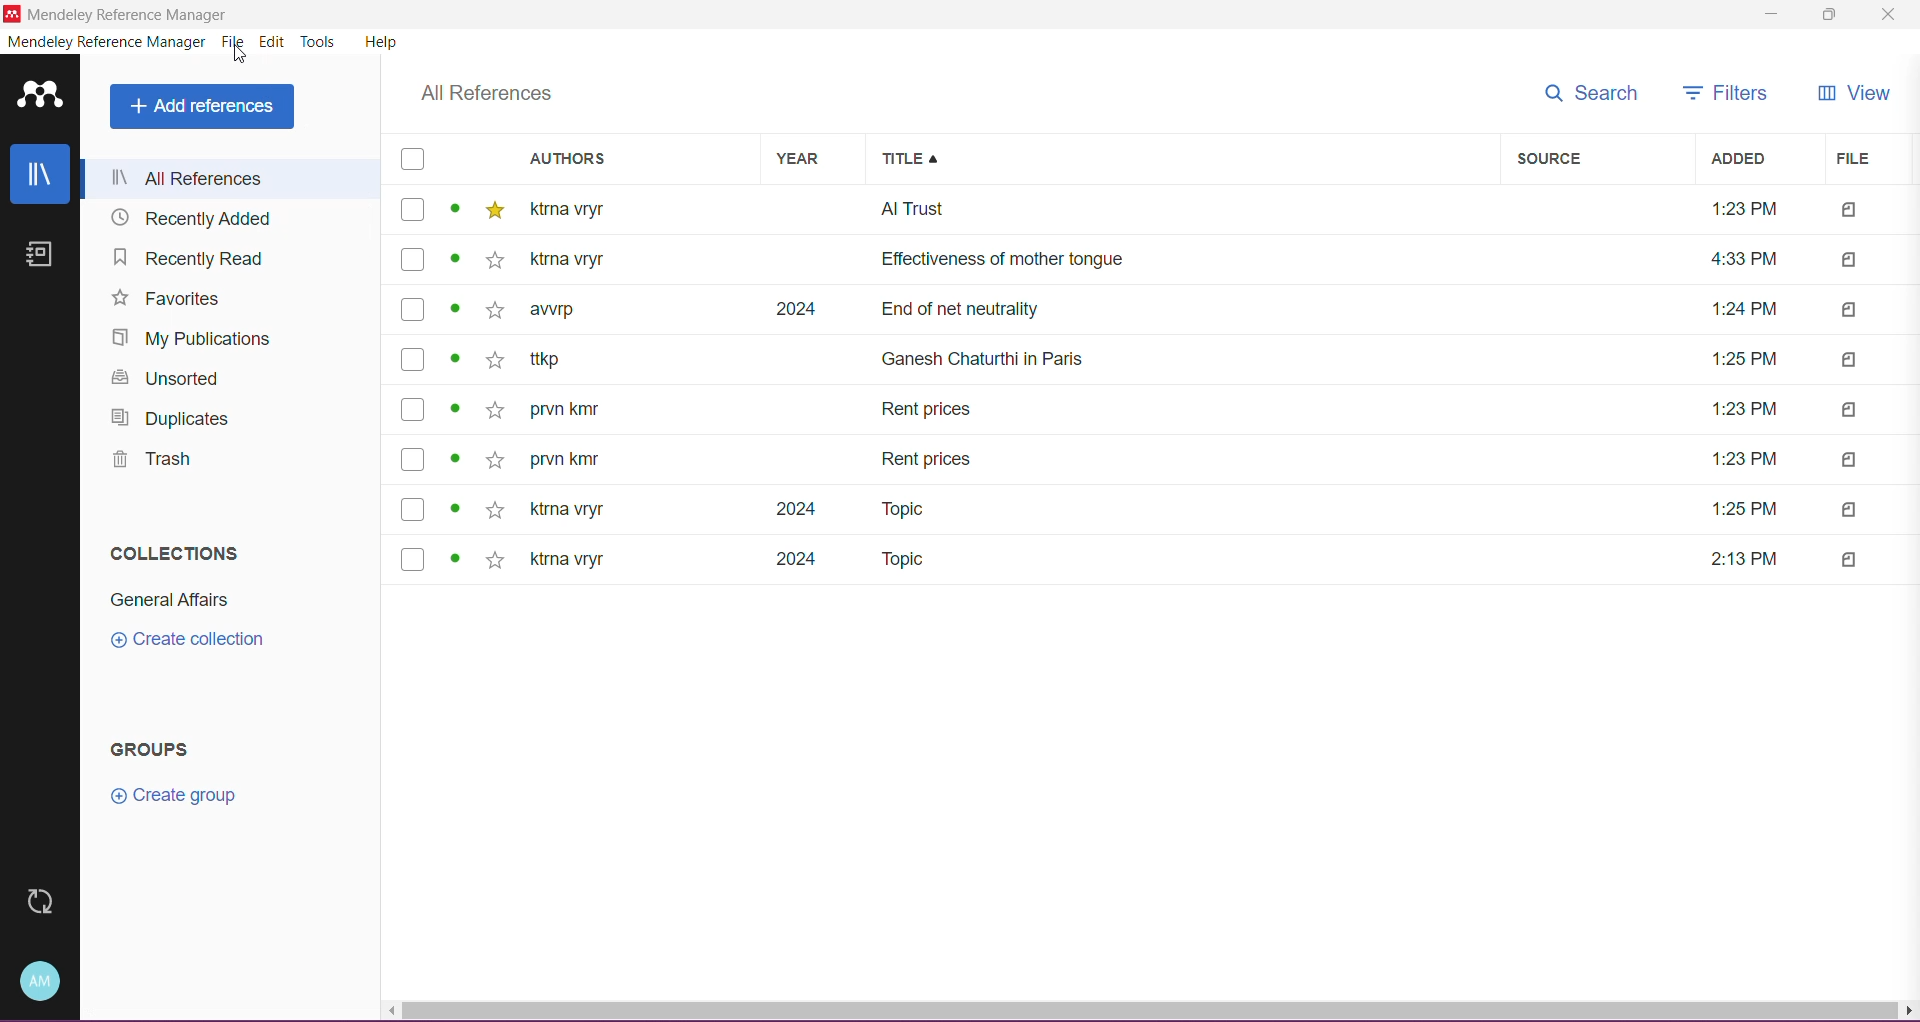 The width and height of the screenshot is (1920, 1022). What do you see at coordinates (189, 338) in the screenshot?
I see `My Publications` at bounding box center [189, 338].